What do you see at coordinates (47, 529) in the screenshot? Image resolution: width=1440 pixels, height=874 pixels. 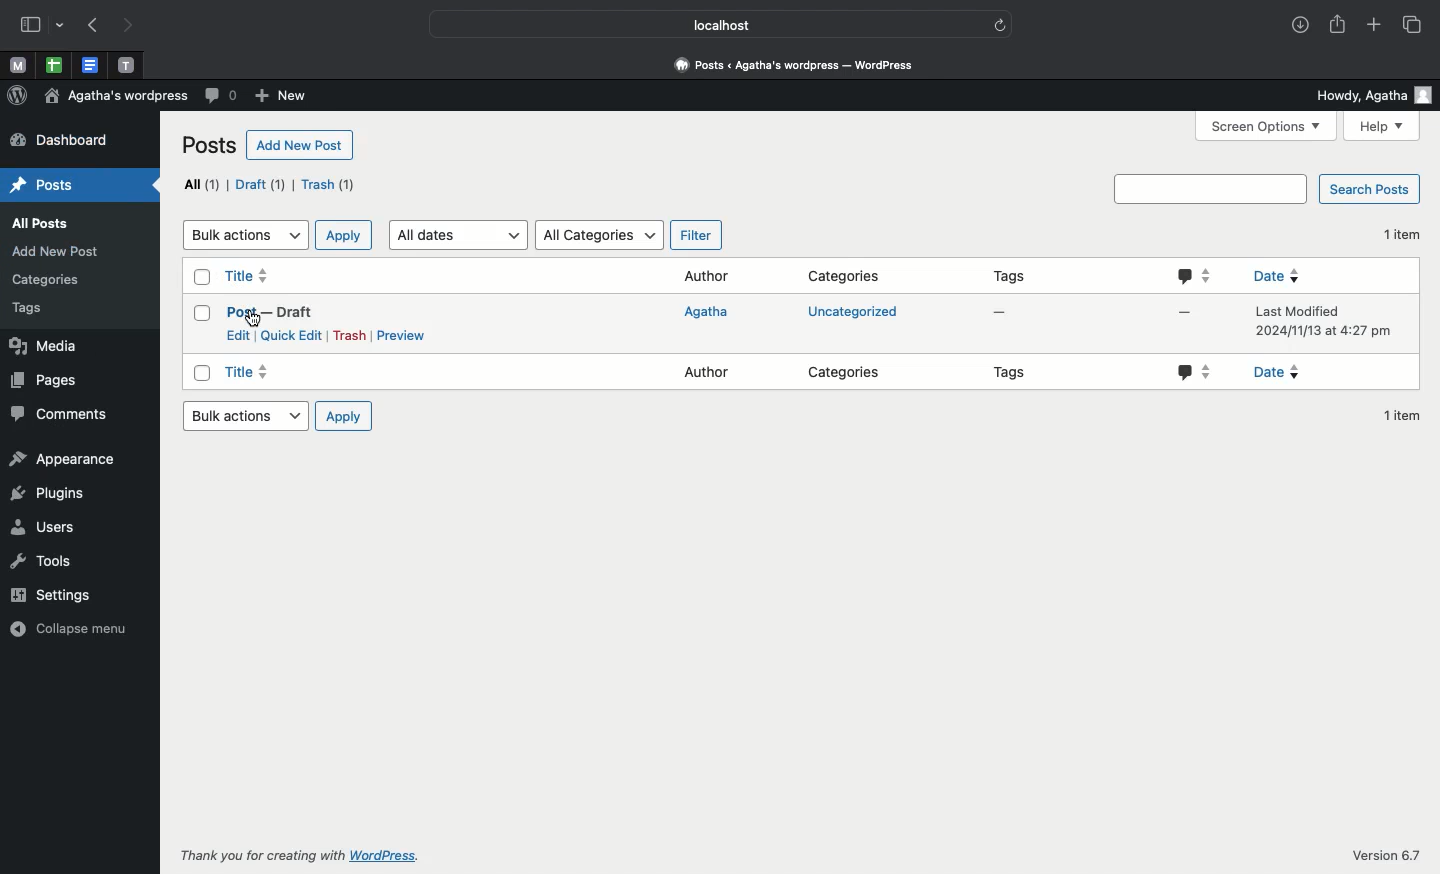 I see `Users` at bounding box center [47, 529].